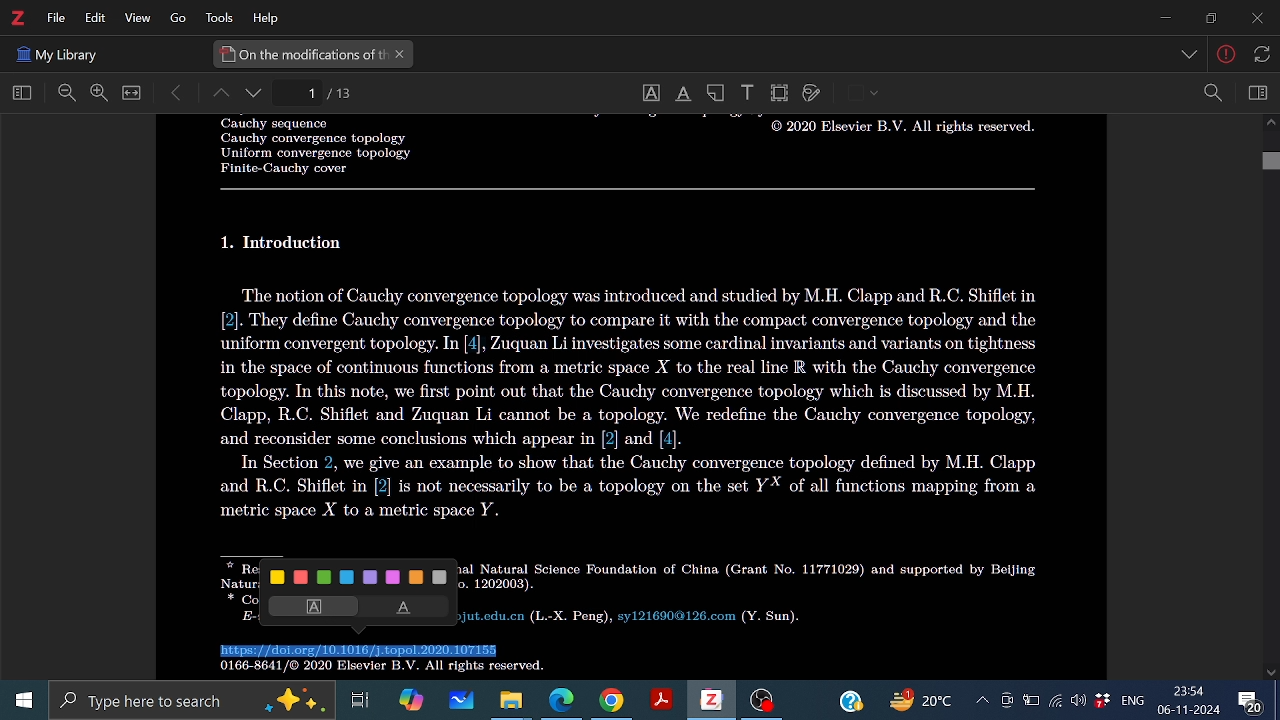 This screenshot has width=1280, height=720. Describe the element at coordinates (562, 701) in the screenshot. I see `Microsoft edge` at that location.